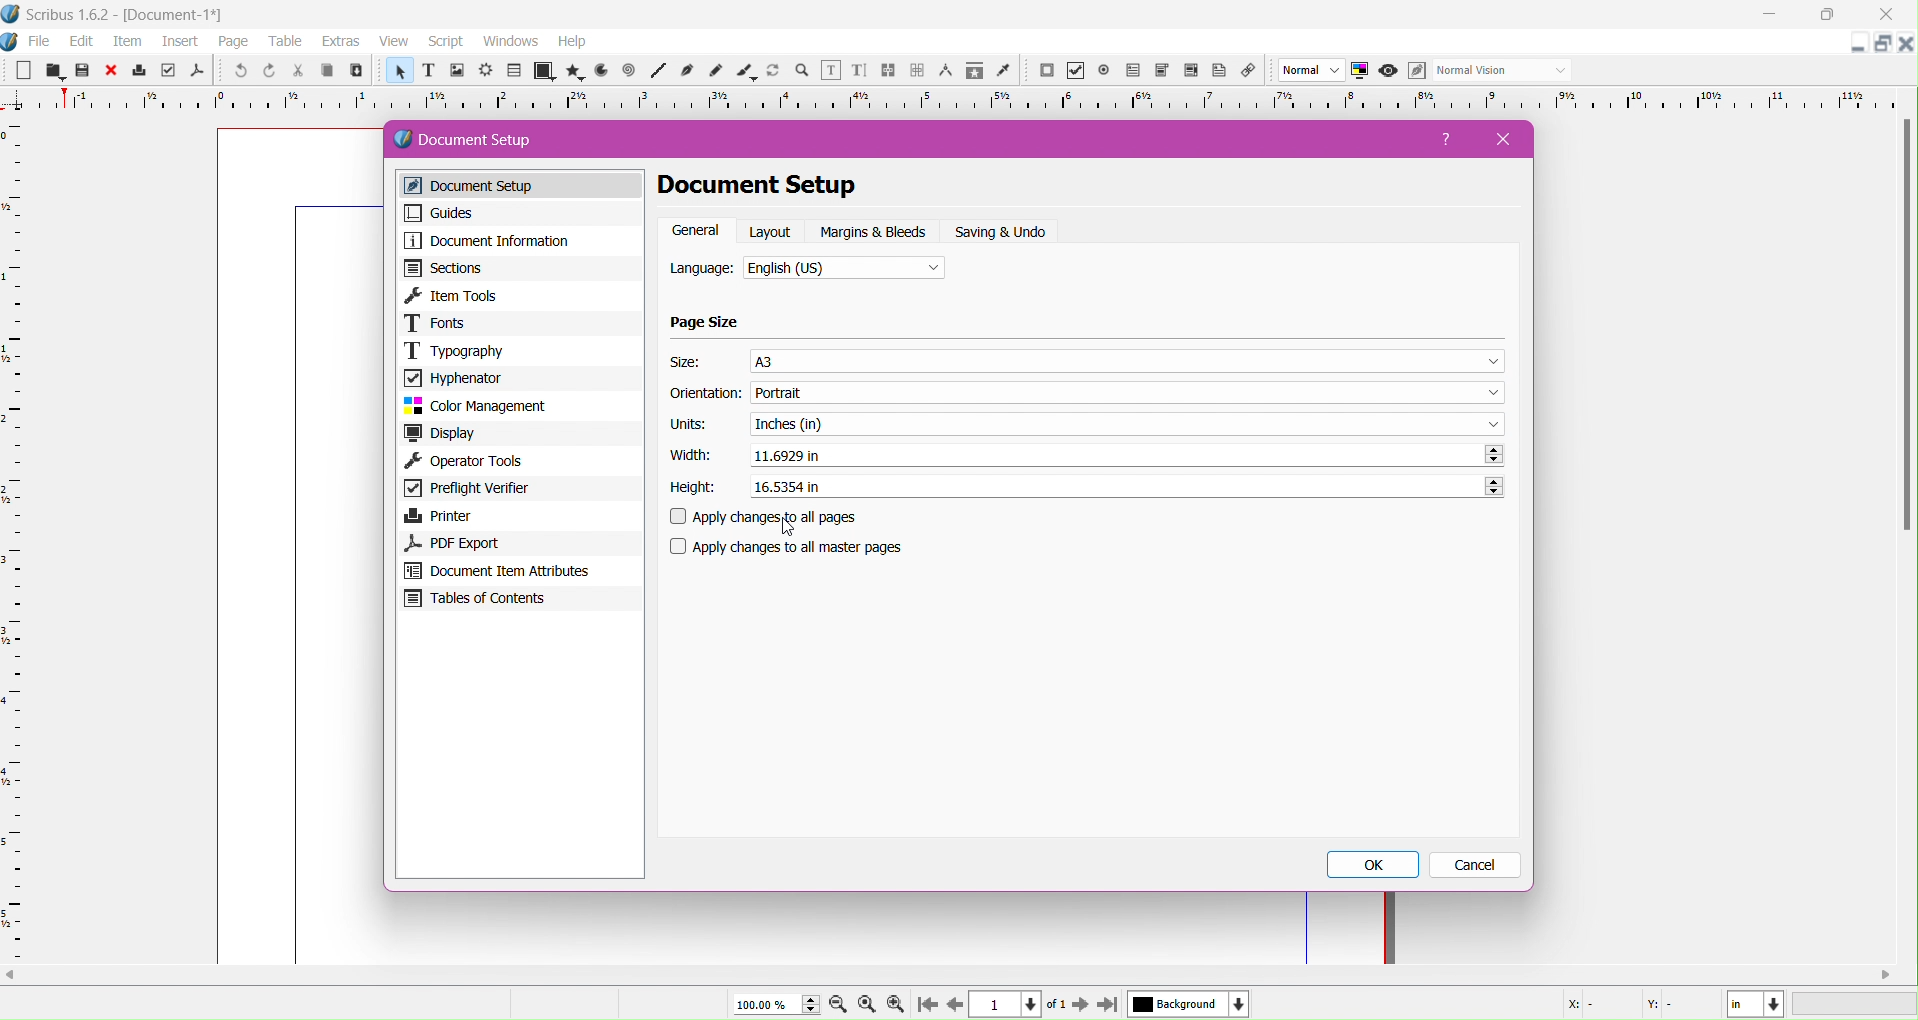  I want to click on Hyphenator, so click(519, 377).